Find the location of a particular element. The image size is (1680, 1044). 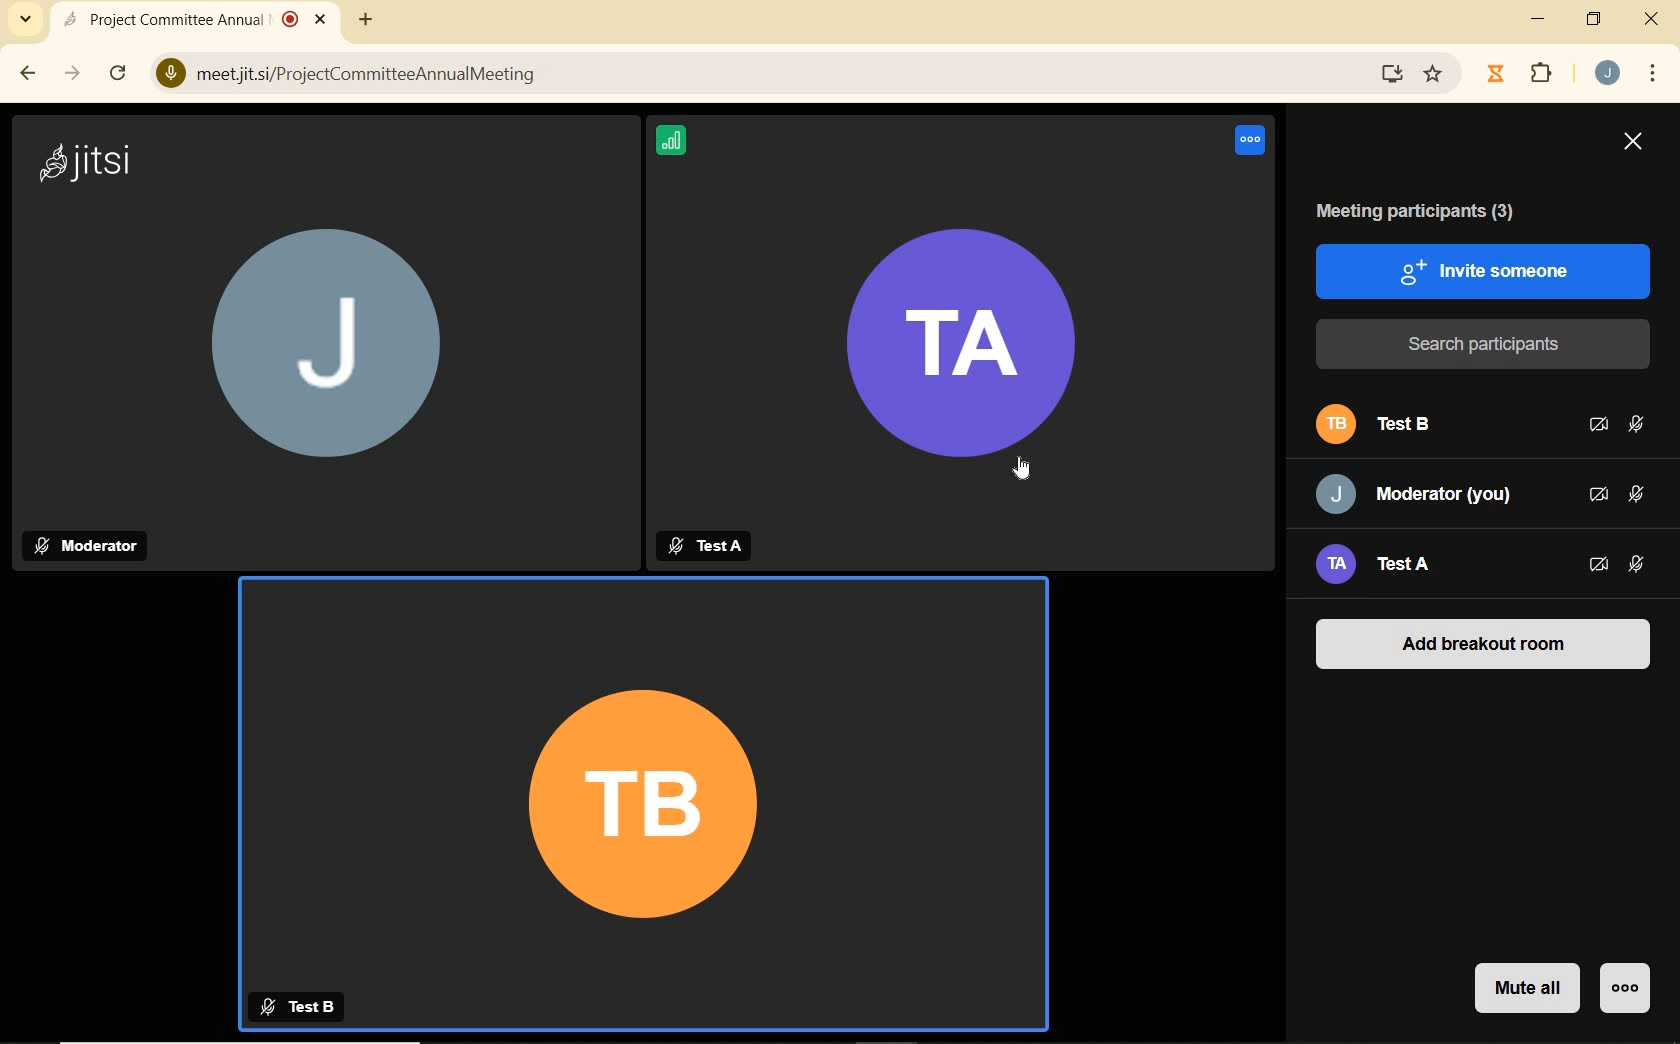

MINIMIZE is located at coordinates (1541, 22).